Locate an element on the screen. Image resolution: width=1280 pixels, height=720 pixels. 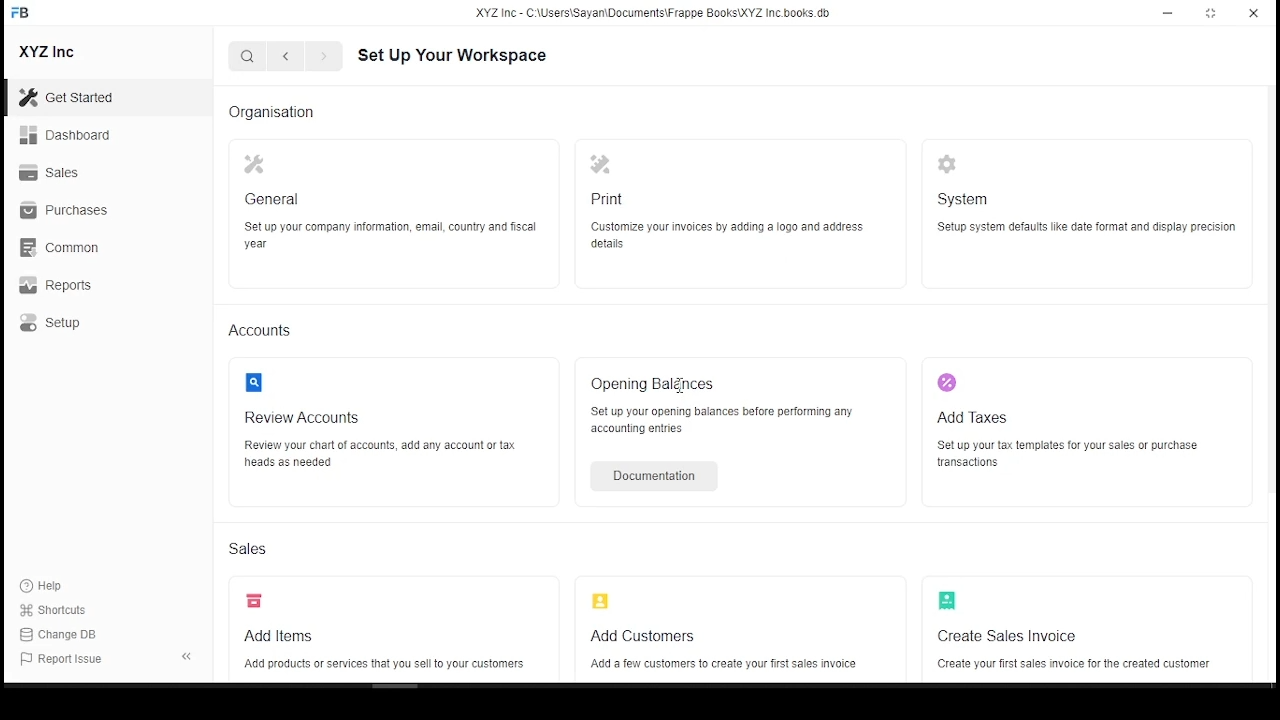
logo is located at coordinates (951, 164).